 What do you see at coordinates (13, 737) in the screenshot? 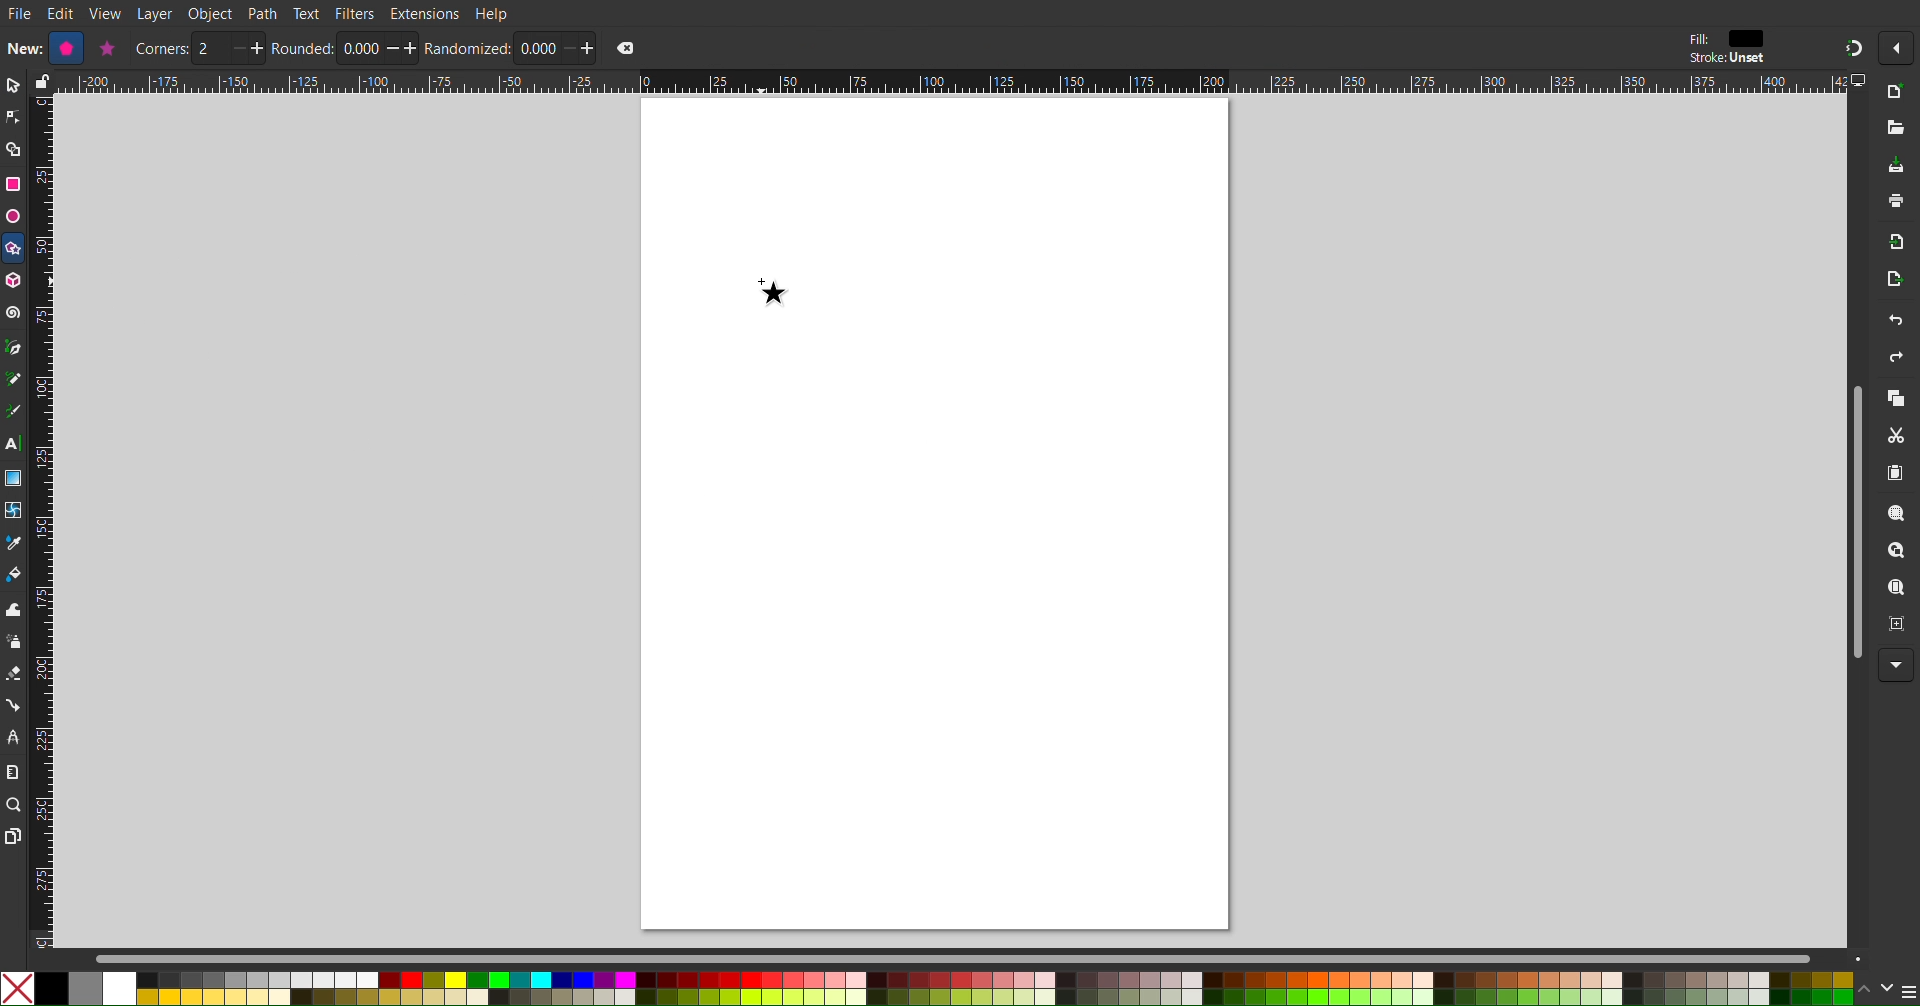
I see `LPE Tool` at bounding box center [13, 737].